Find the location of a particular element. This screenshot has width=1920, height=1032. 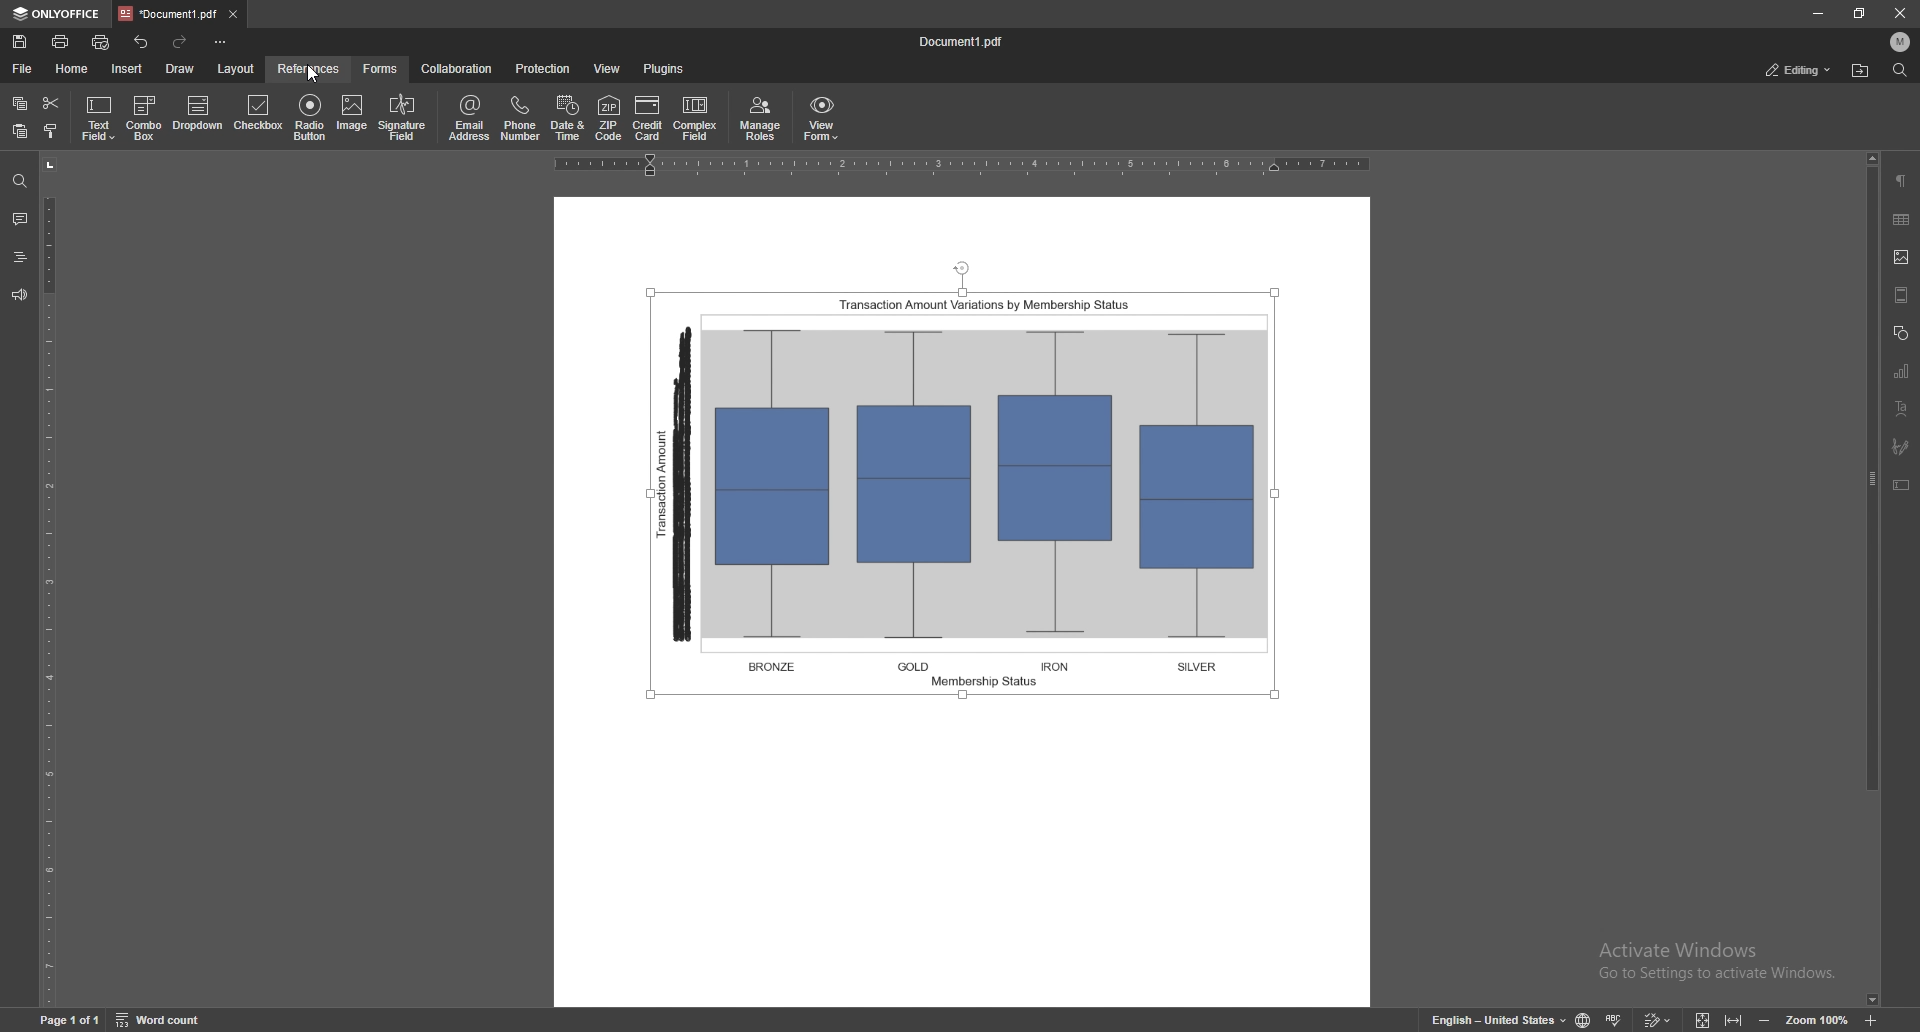

email address is located at coordinates (471, 117).